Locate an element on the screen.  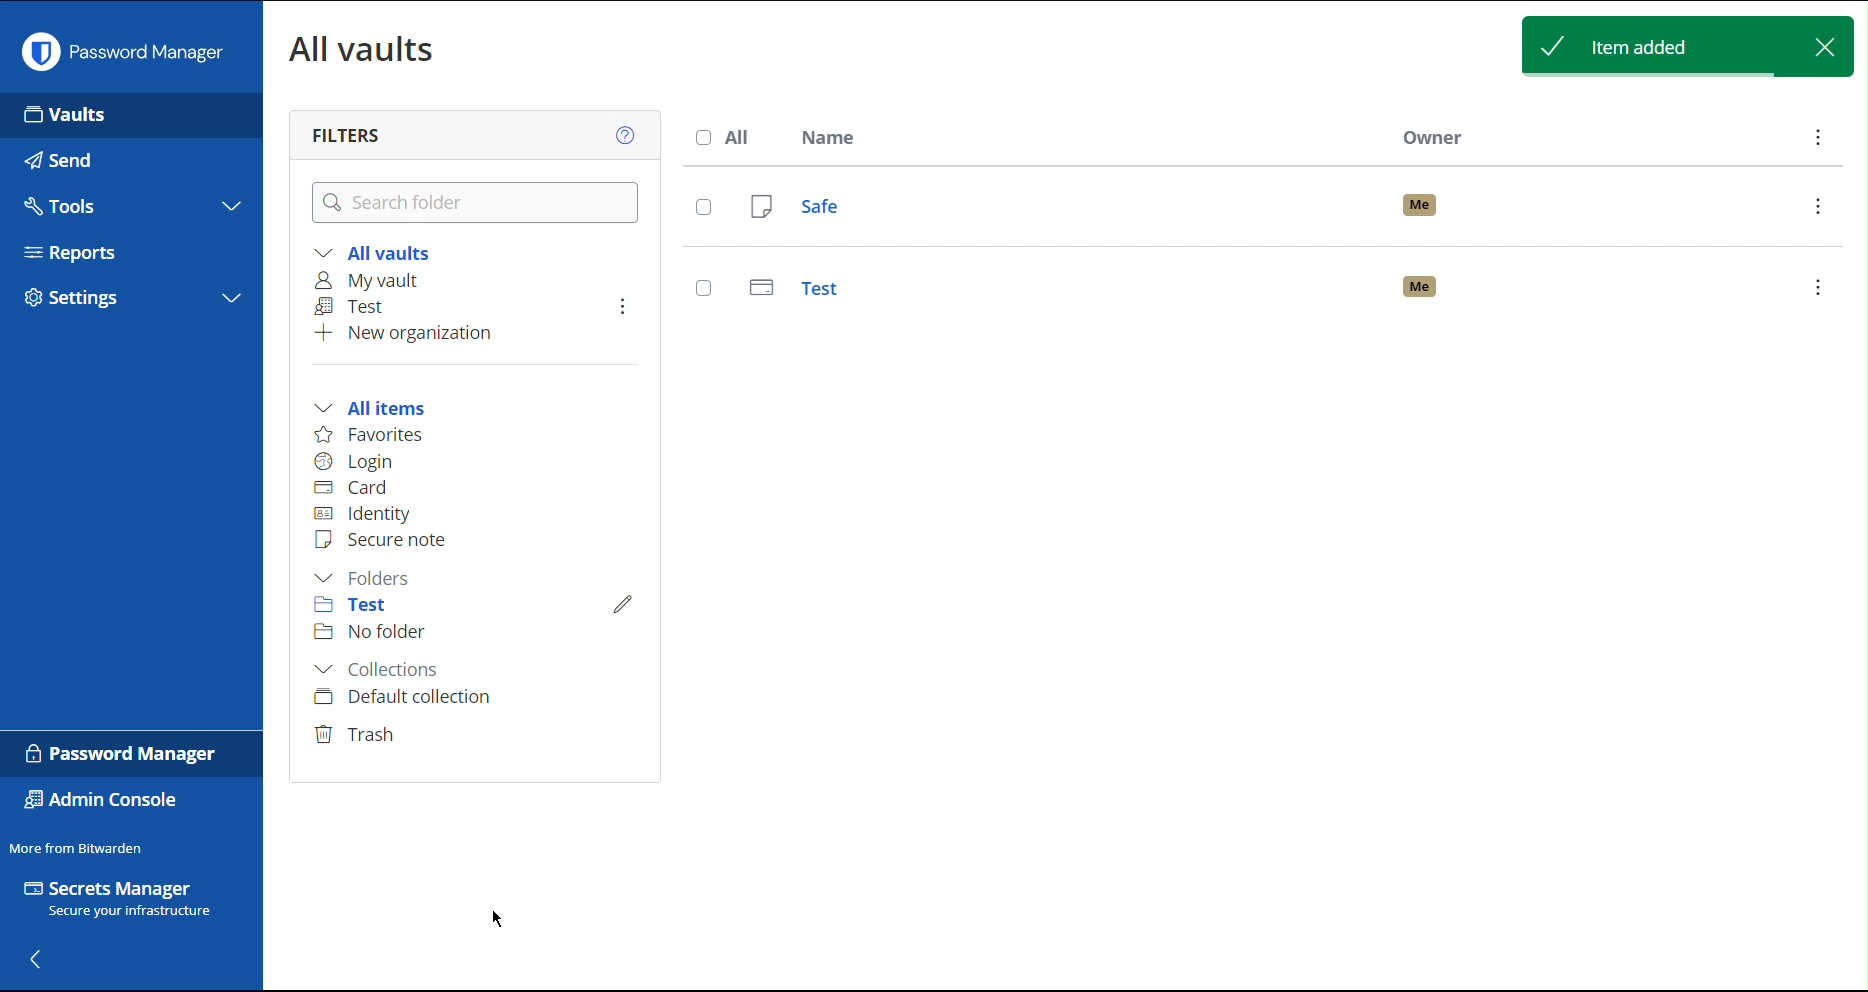
Filters is located at coordinates (348, 133).